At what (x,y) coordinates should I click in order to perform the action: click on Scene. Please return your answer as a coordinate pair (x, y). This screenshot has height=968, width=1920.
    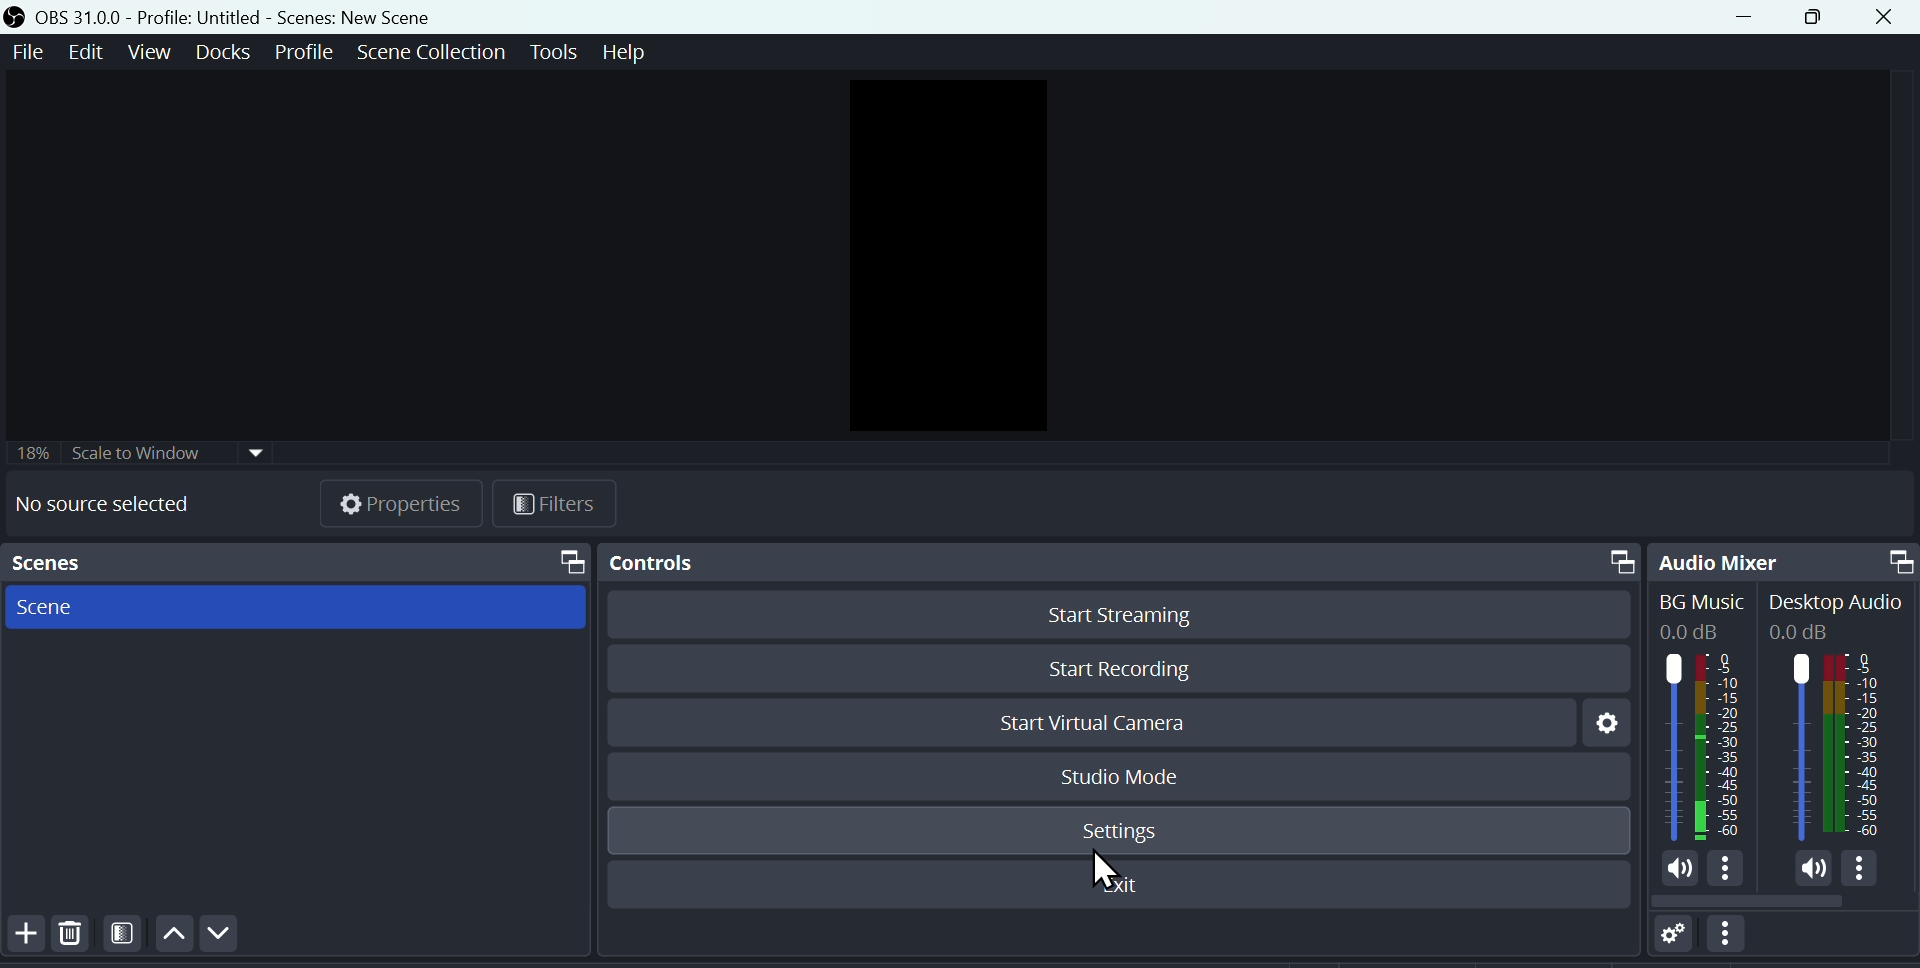
    Looking at the image, I should click on (43, 607).